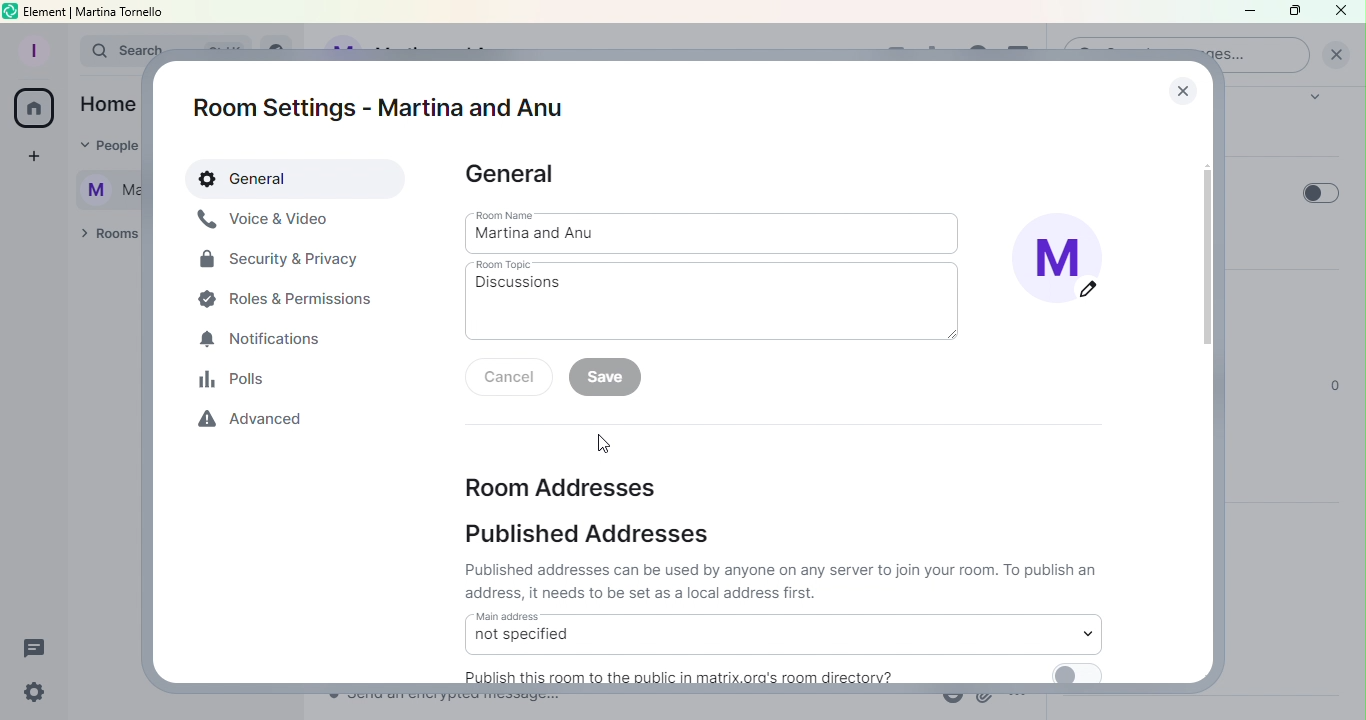  Describe the element at coordinates (31, 159) in the screenshot. I see `Create a space` at that location.